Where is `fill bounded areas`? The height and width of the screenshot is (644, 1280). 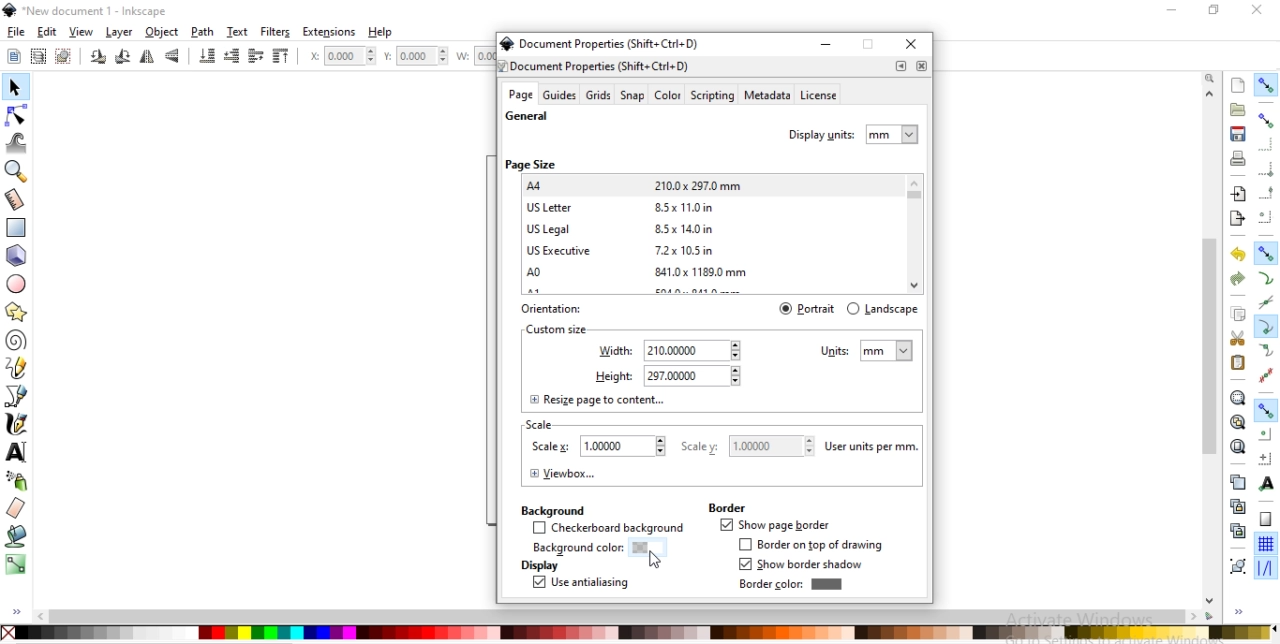
fill bounded areas is located at coordinates (16, 536).